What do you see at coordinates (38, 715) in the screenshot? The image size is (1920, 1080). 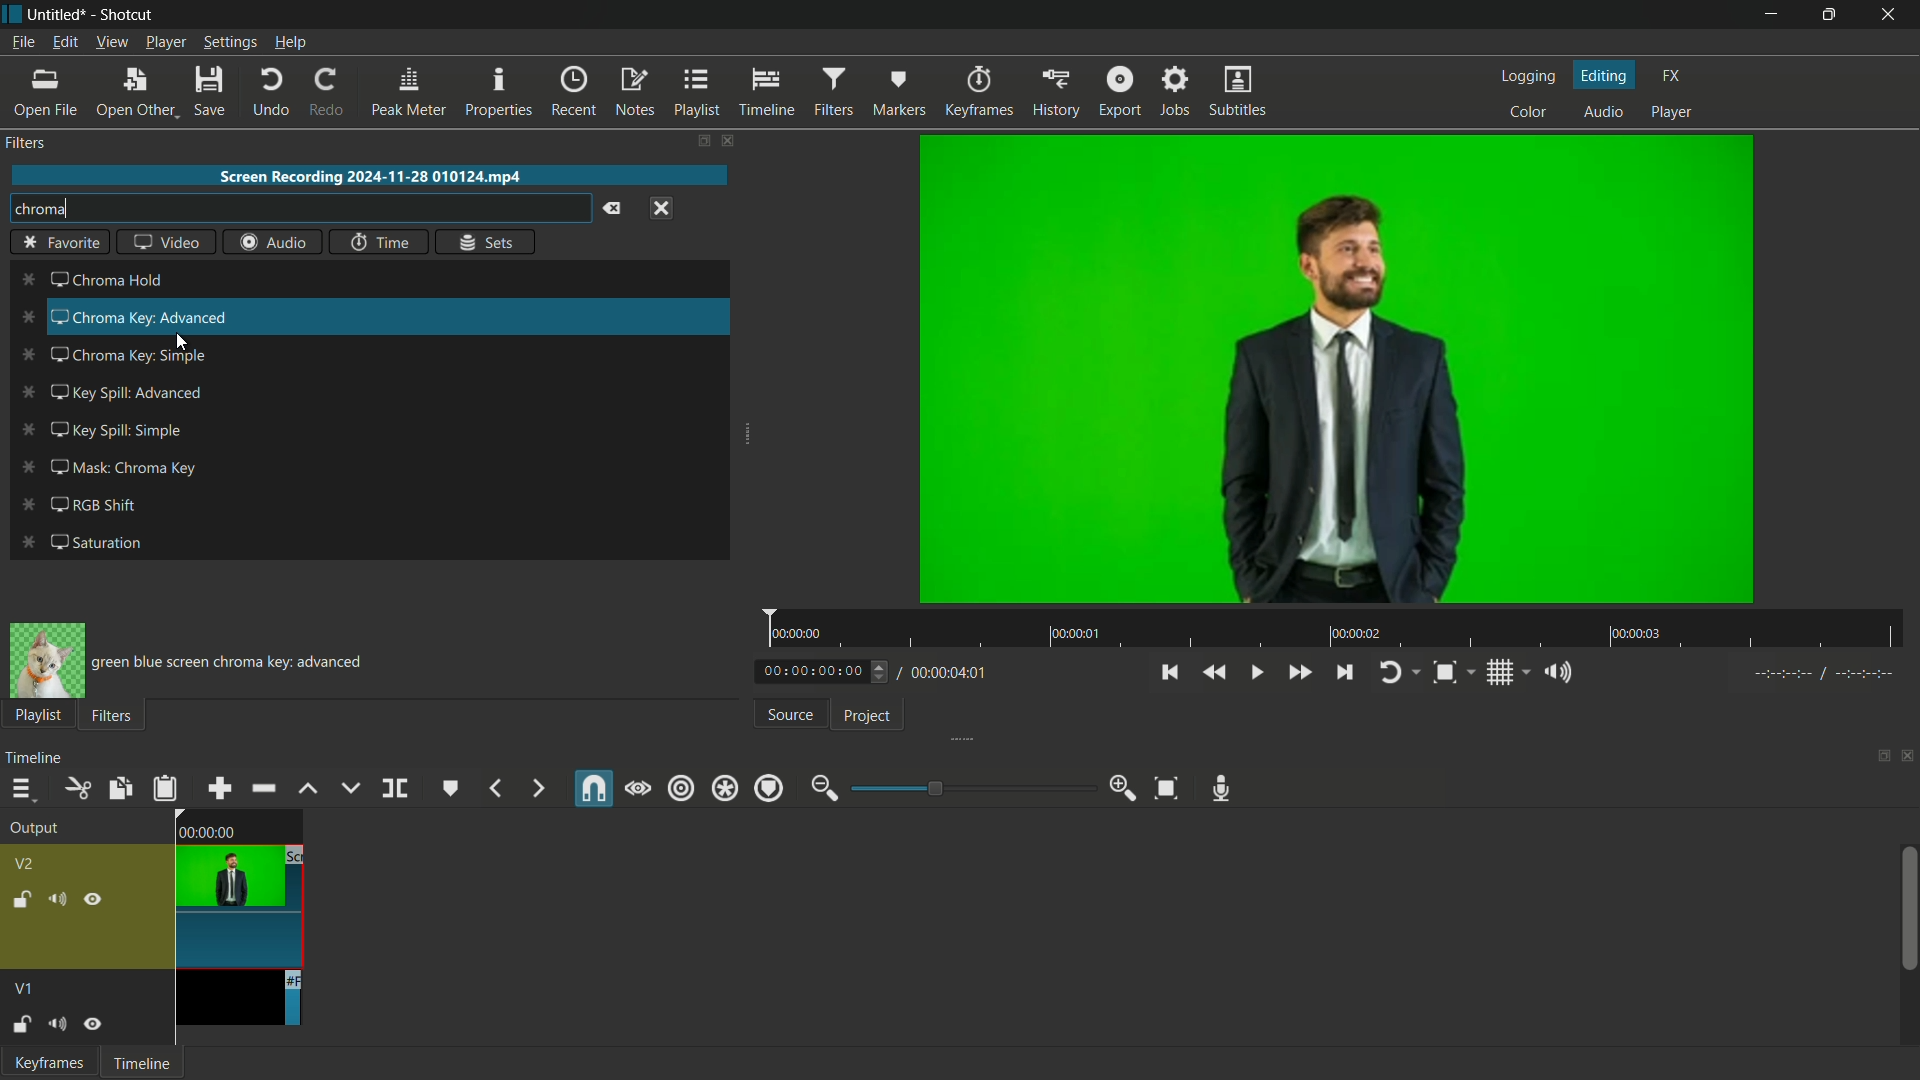 I see `playlist` at bounding box center [38, 715].